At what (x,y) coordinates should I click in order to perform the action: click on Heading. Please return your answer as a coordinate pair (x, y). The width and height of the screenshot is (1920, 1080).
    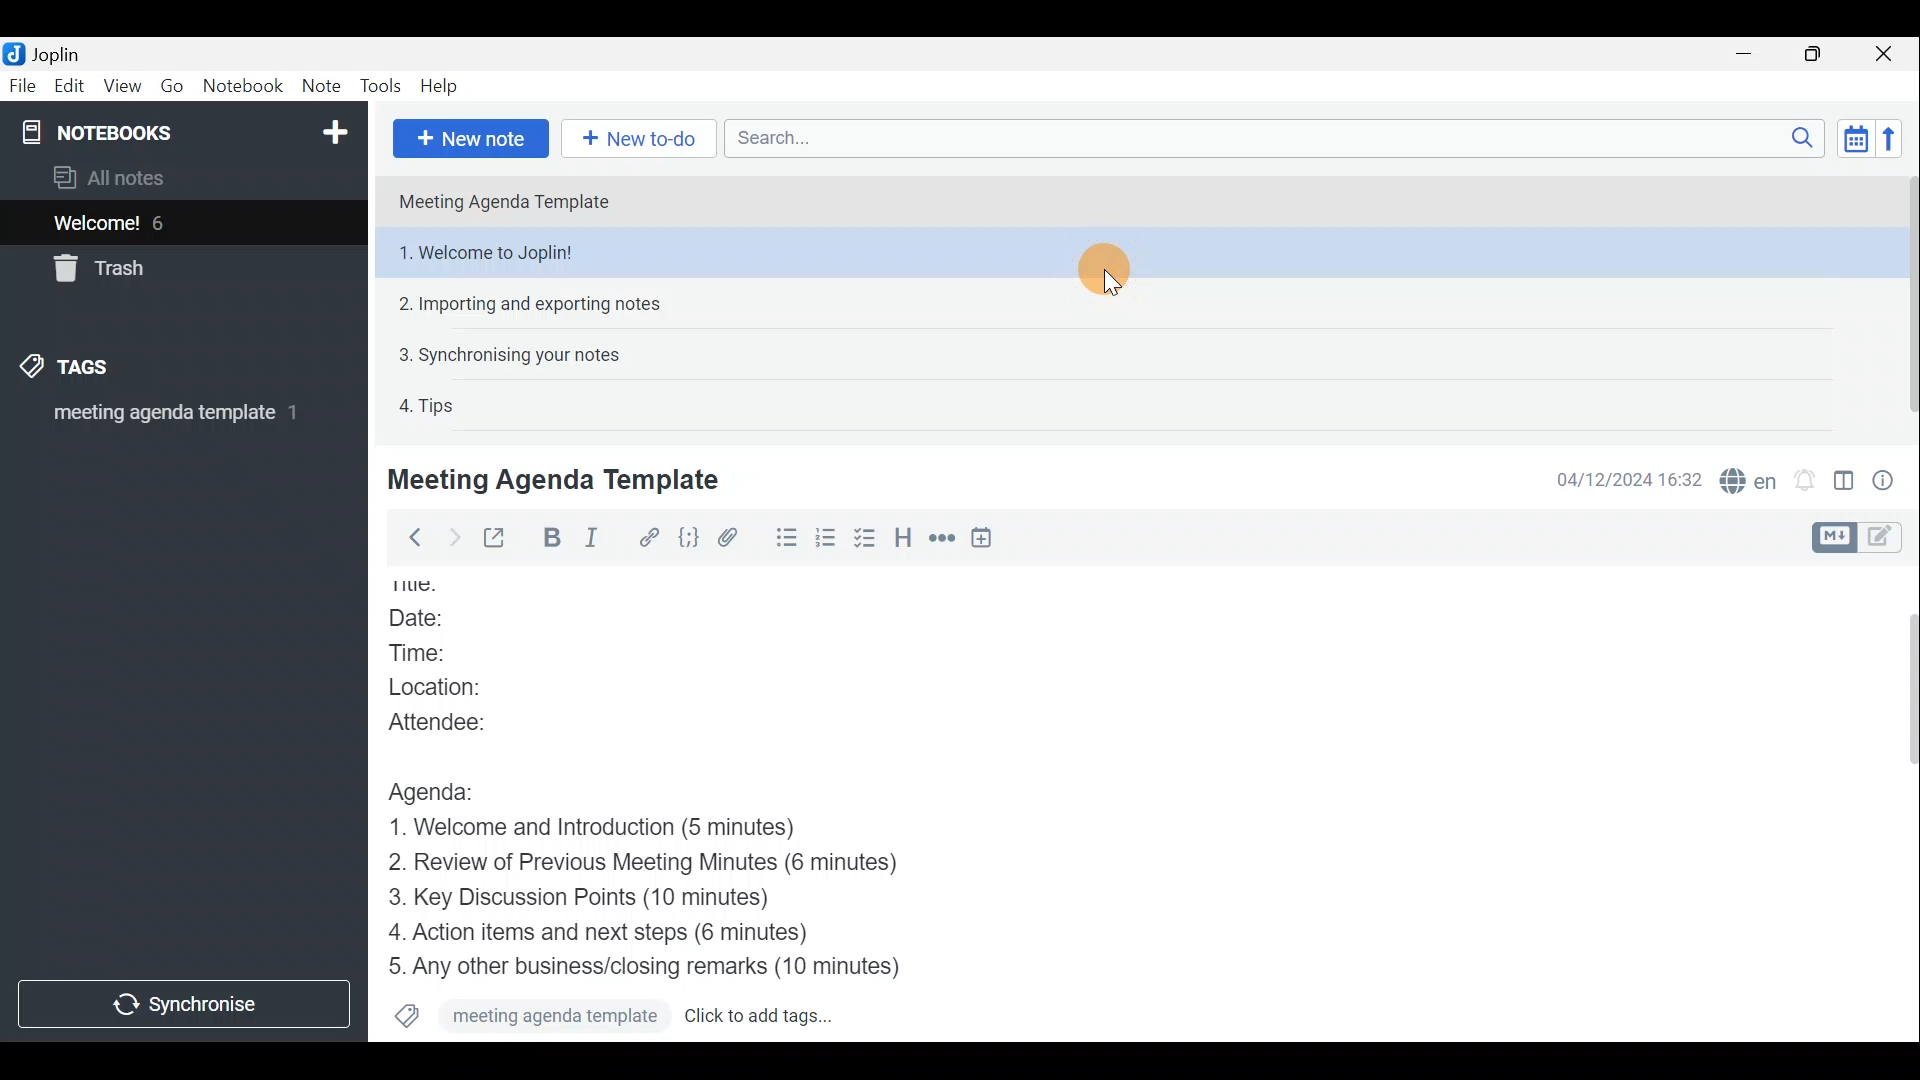
    Looking at the image, I should click on (902, 540).